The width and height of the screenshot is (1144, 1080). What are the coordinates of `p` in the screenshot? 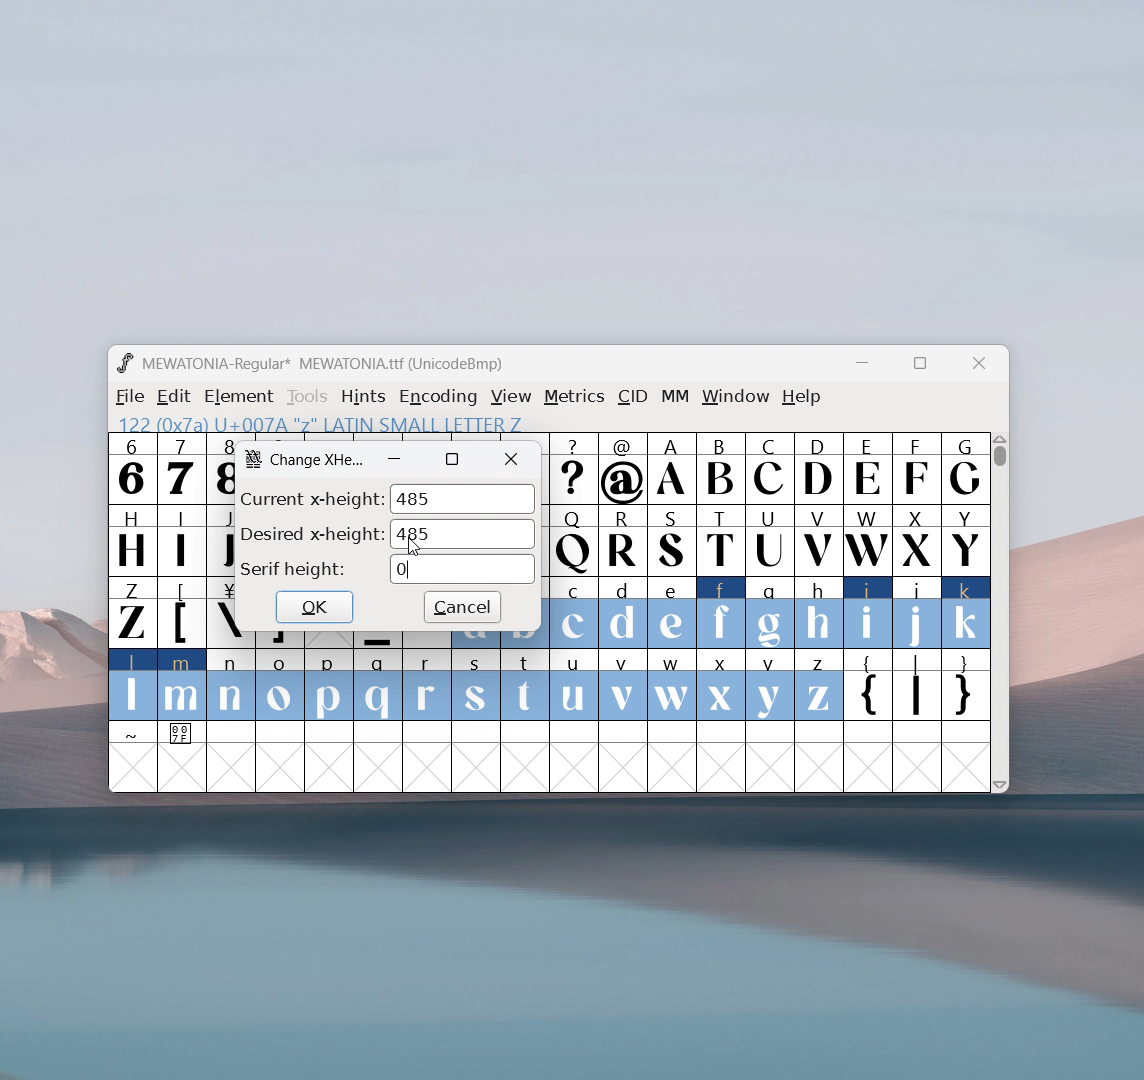 It's located at (331, 686).